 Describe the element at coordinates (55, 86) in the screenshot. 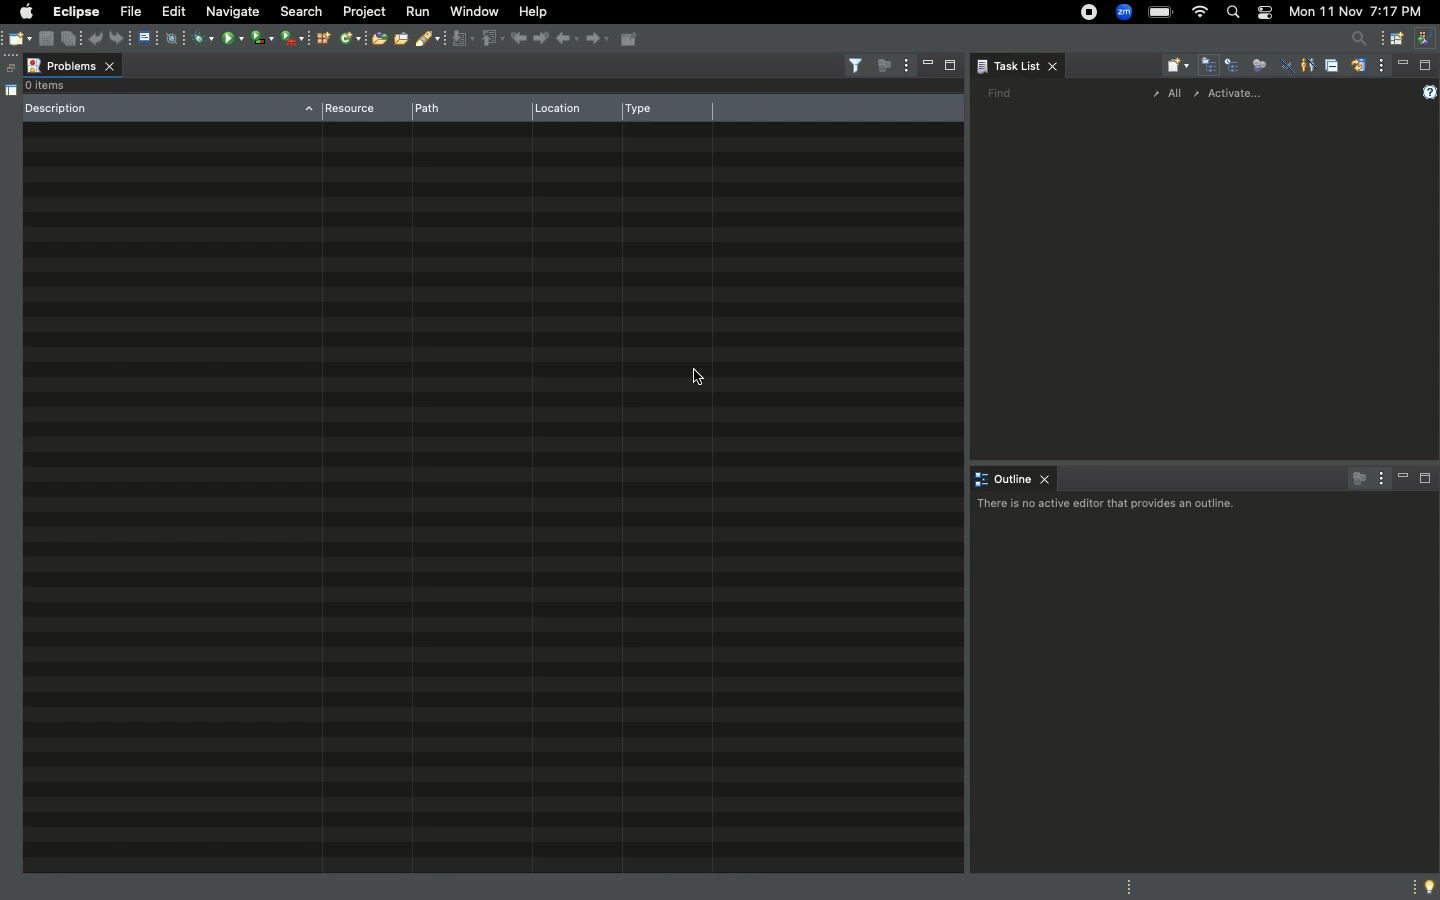

I see `0 items` at that location.